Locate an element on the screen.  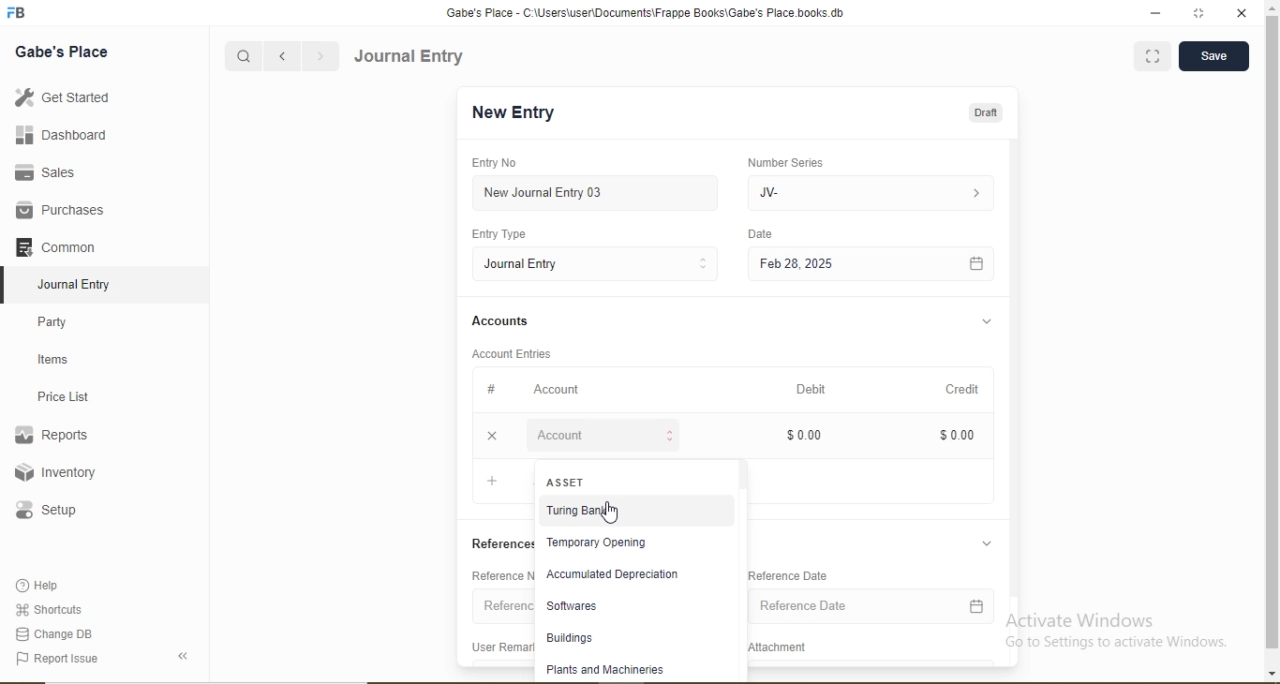
Backward is located at coordinates (282, 57).